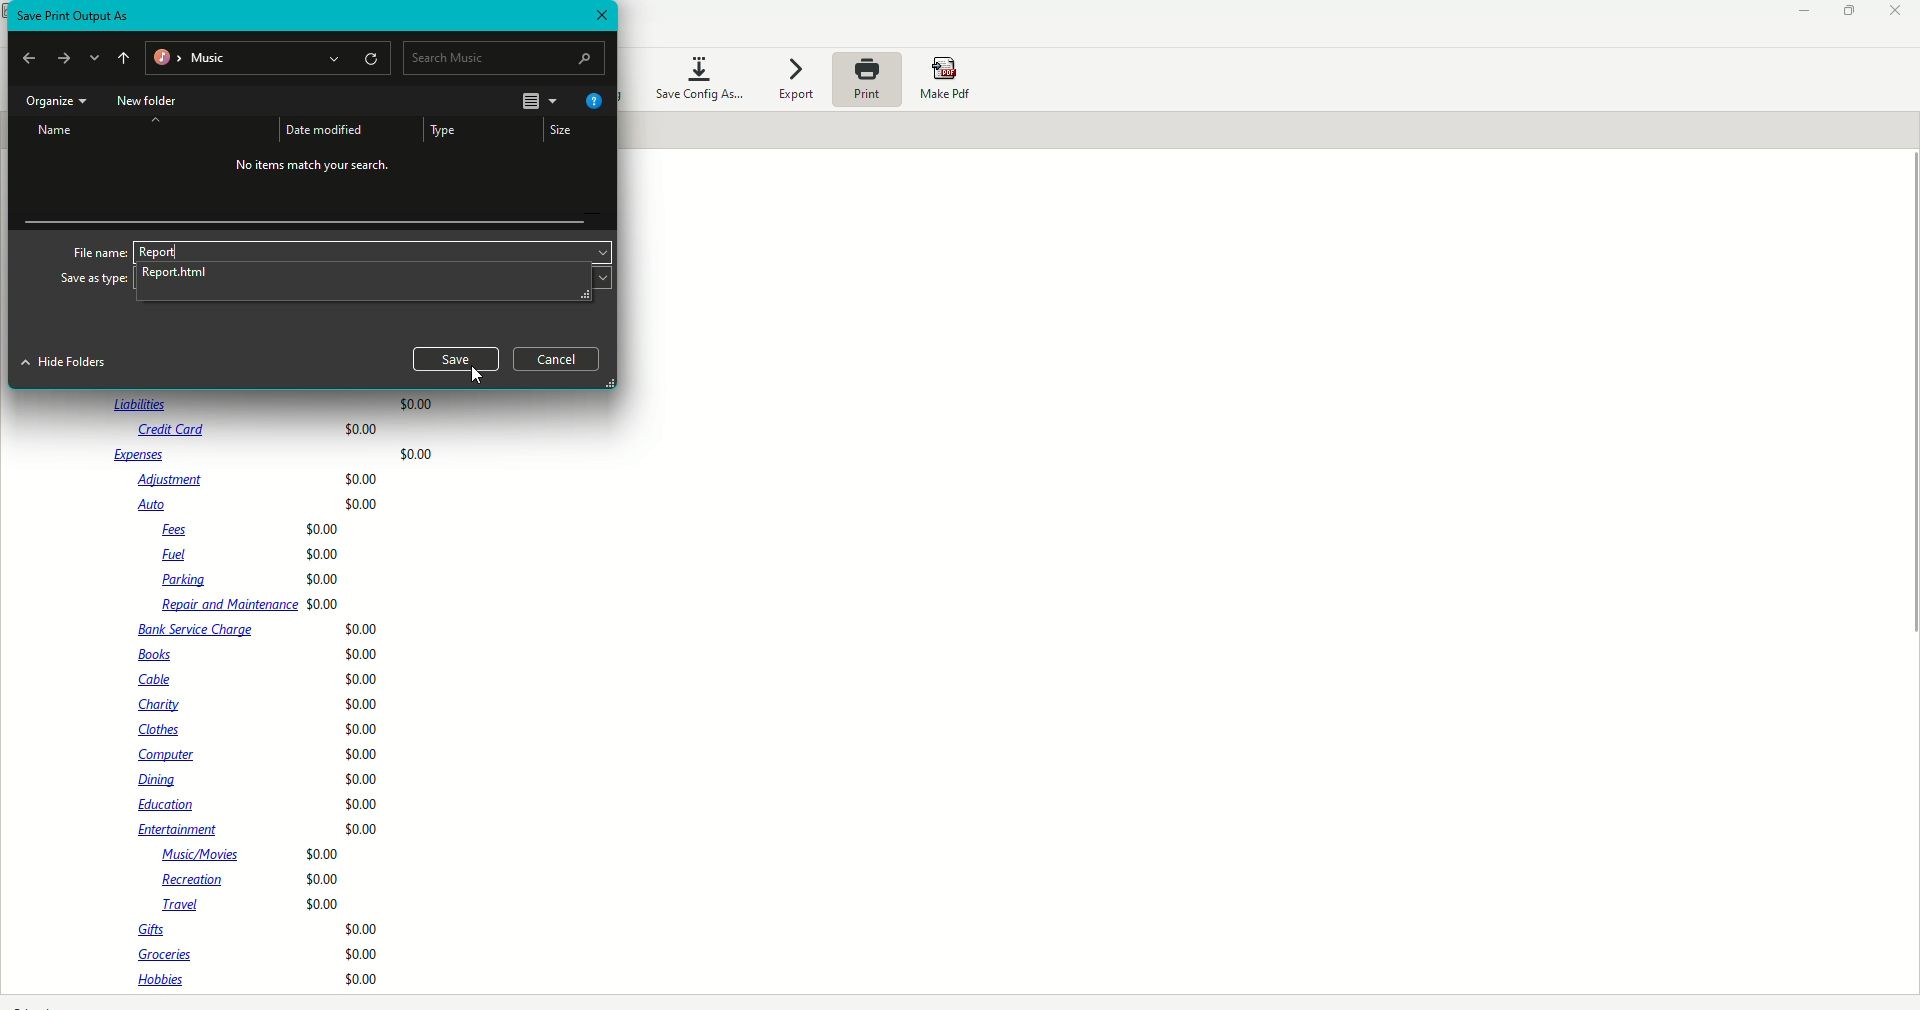  What do you see at coordinates (1896, 13) in the screenshot?
I see `Close` at bounding box center [1896, 13].